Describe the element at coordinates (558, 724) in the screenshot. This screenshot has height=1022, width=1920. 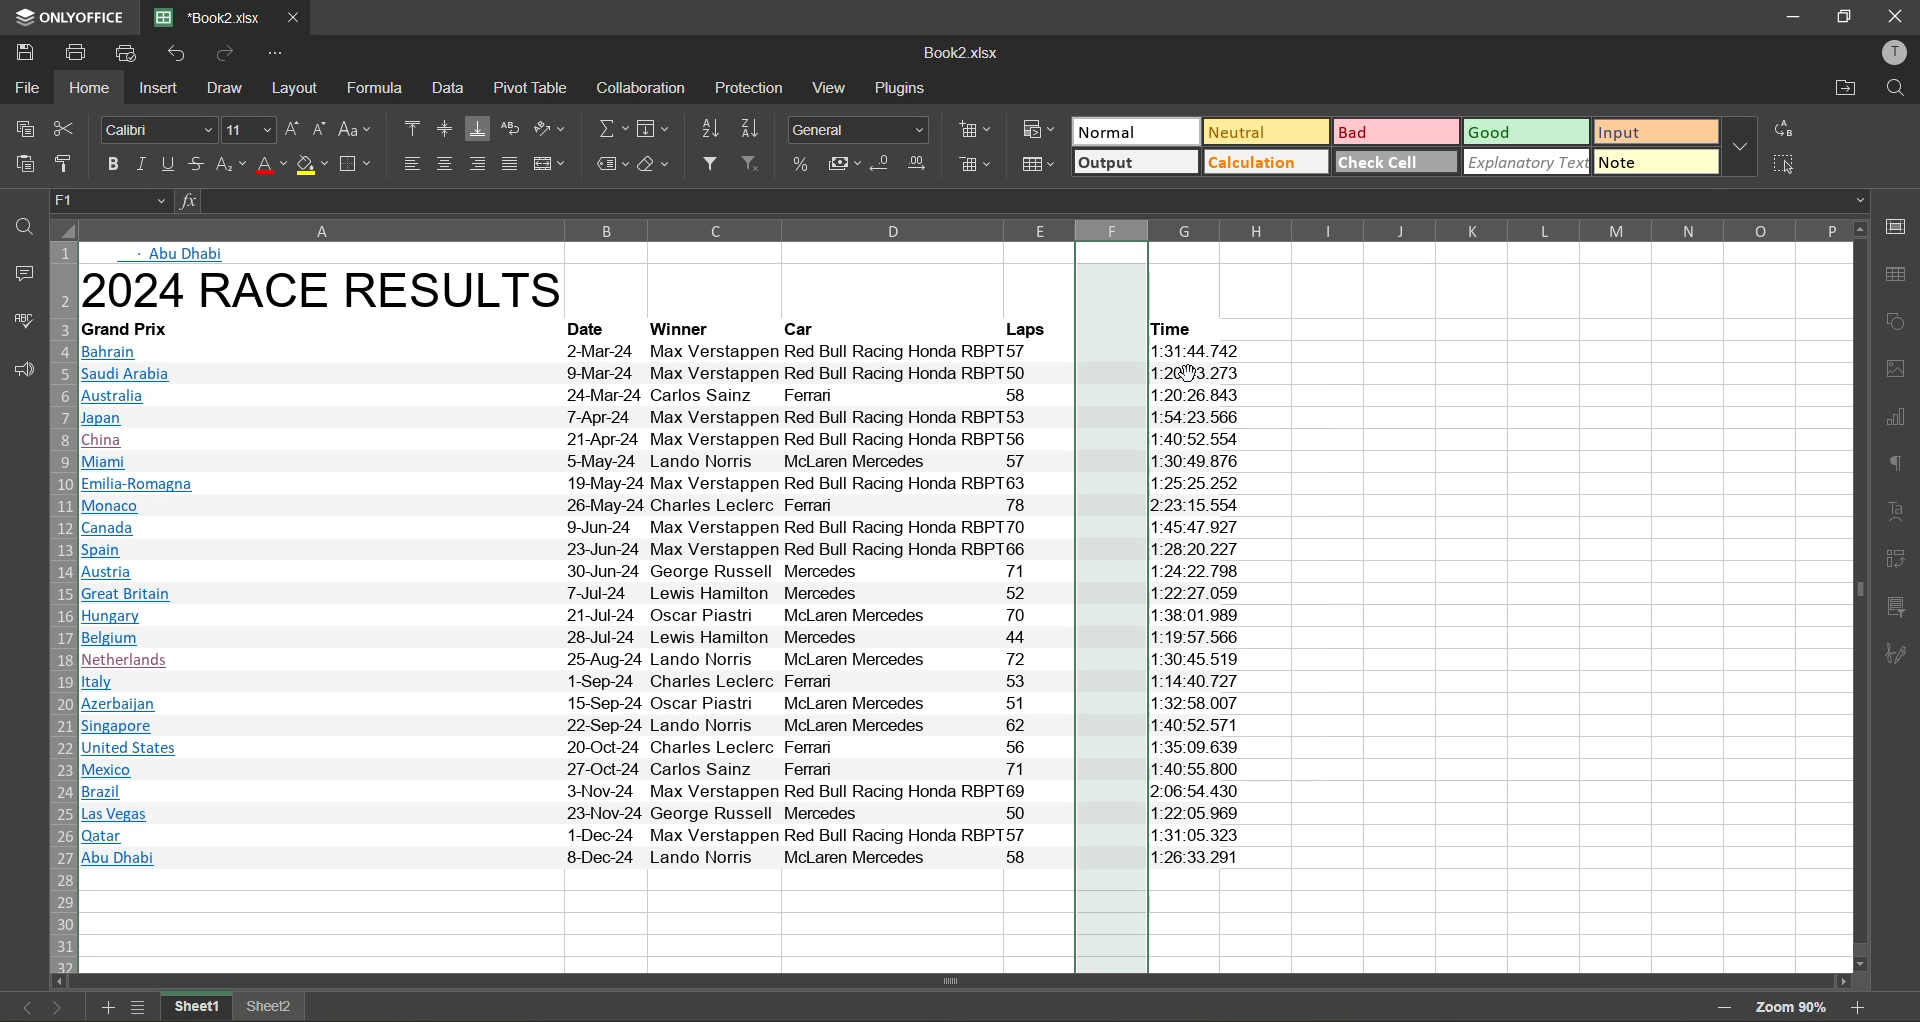
I see `Singapore 22-Sep-24 Lando Norris McLaren Mercedes 62 1:40:52 571` at that location.